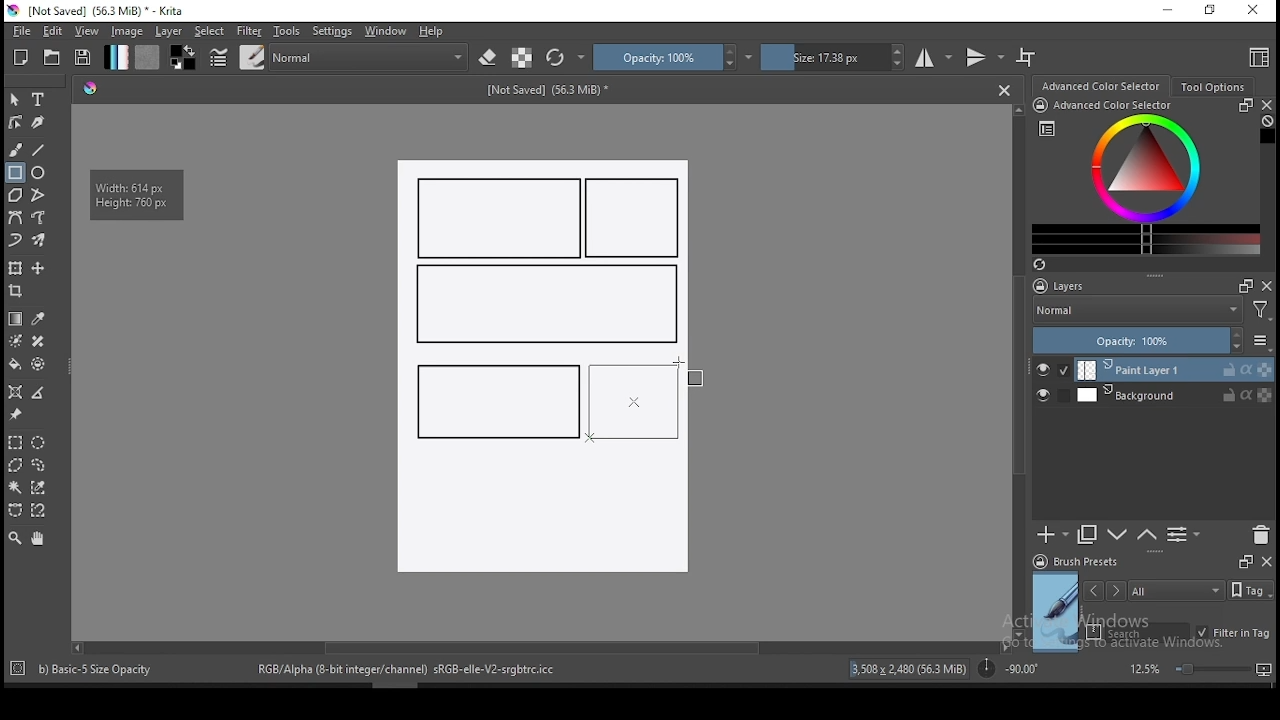 The image size is (1280, 720). I want to click on tools, so click(287, 31).